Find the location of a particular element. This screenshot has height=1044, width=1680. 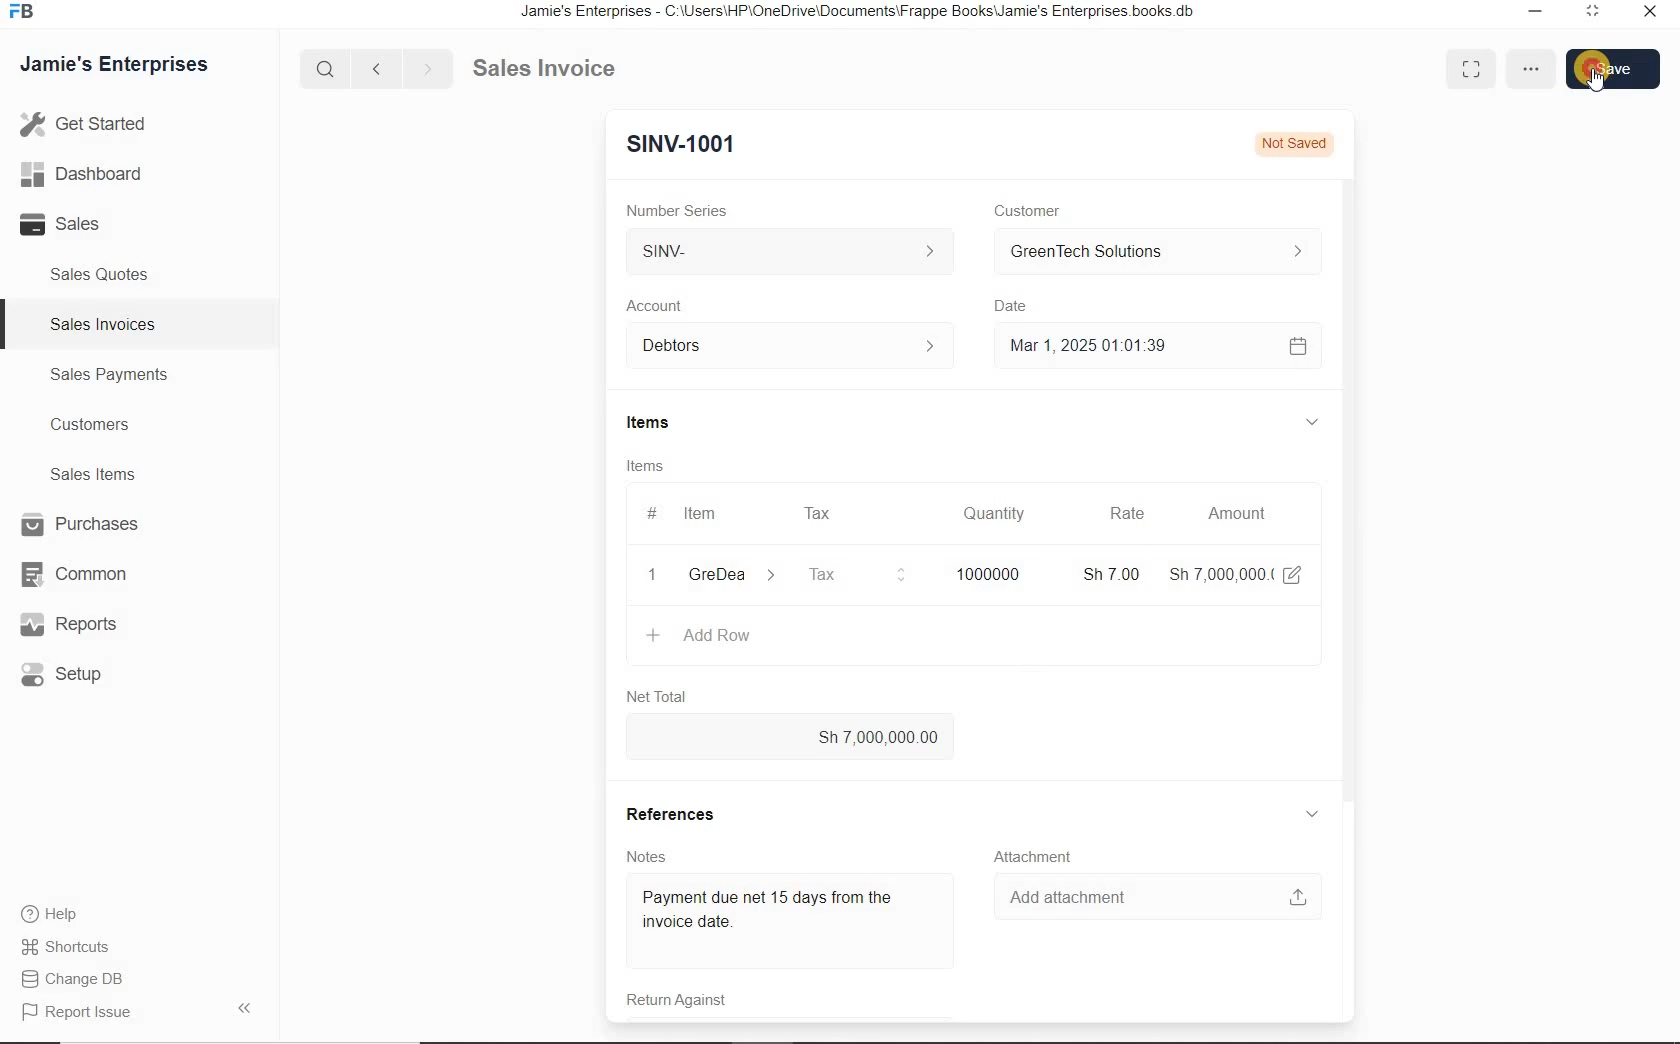

Report Issue is located at coordinates (75, 1013).